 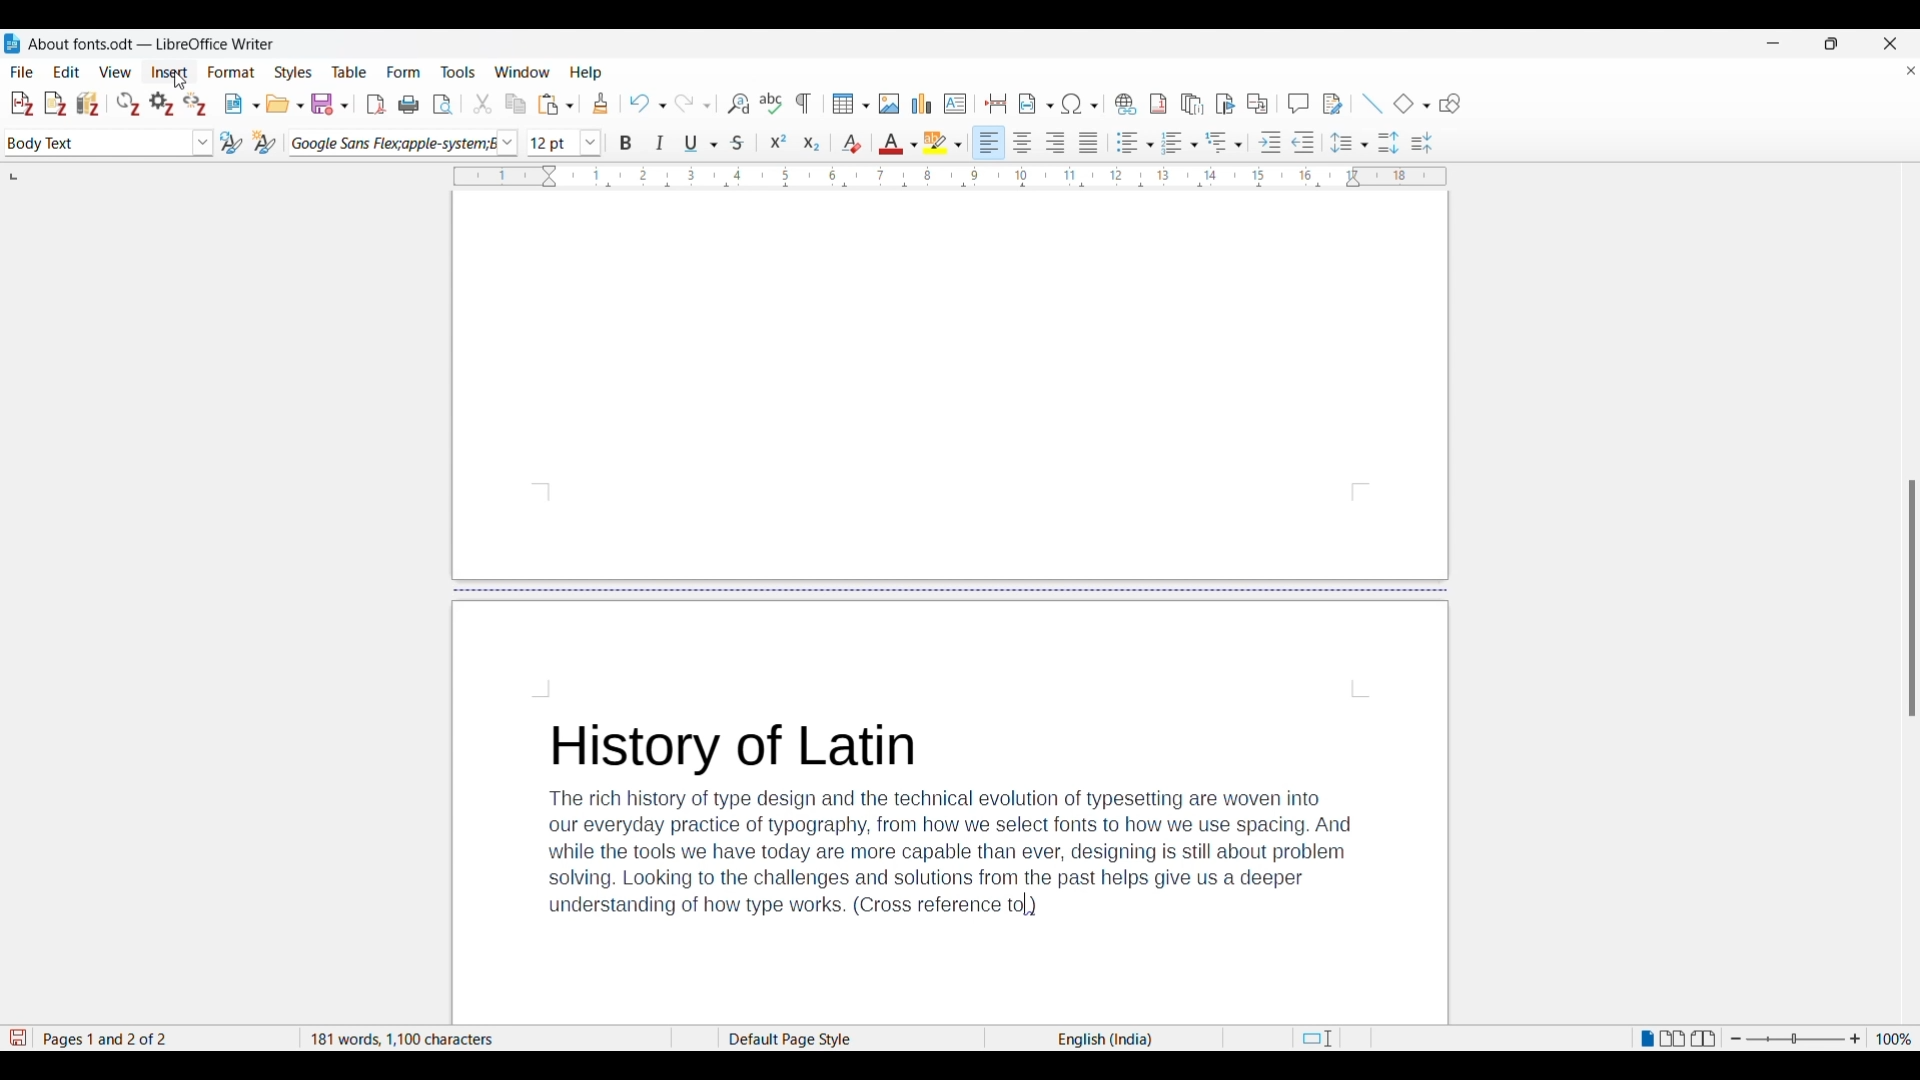 I want to click on Font options , so click(x=507, y=144).